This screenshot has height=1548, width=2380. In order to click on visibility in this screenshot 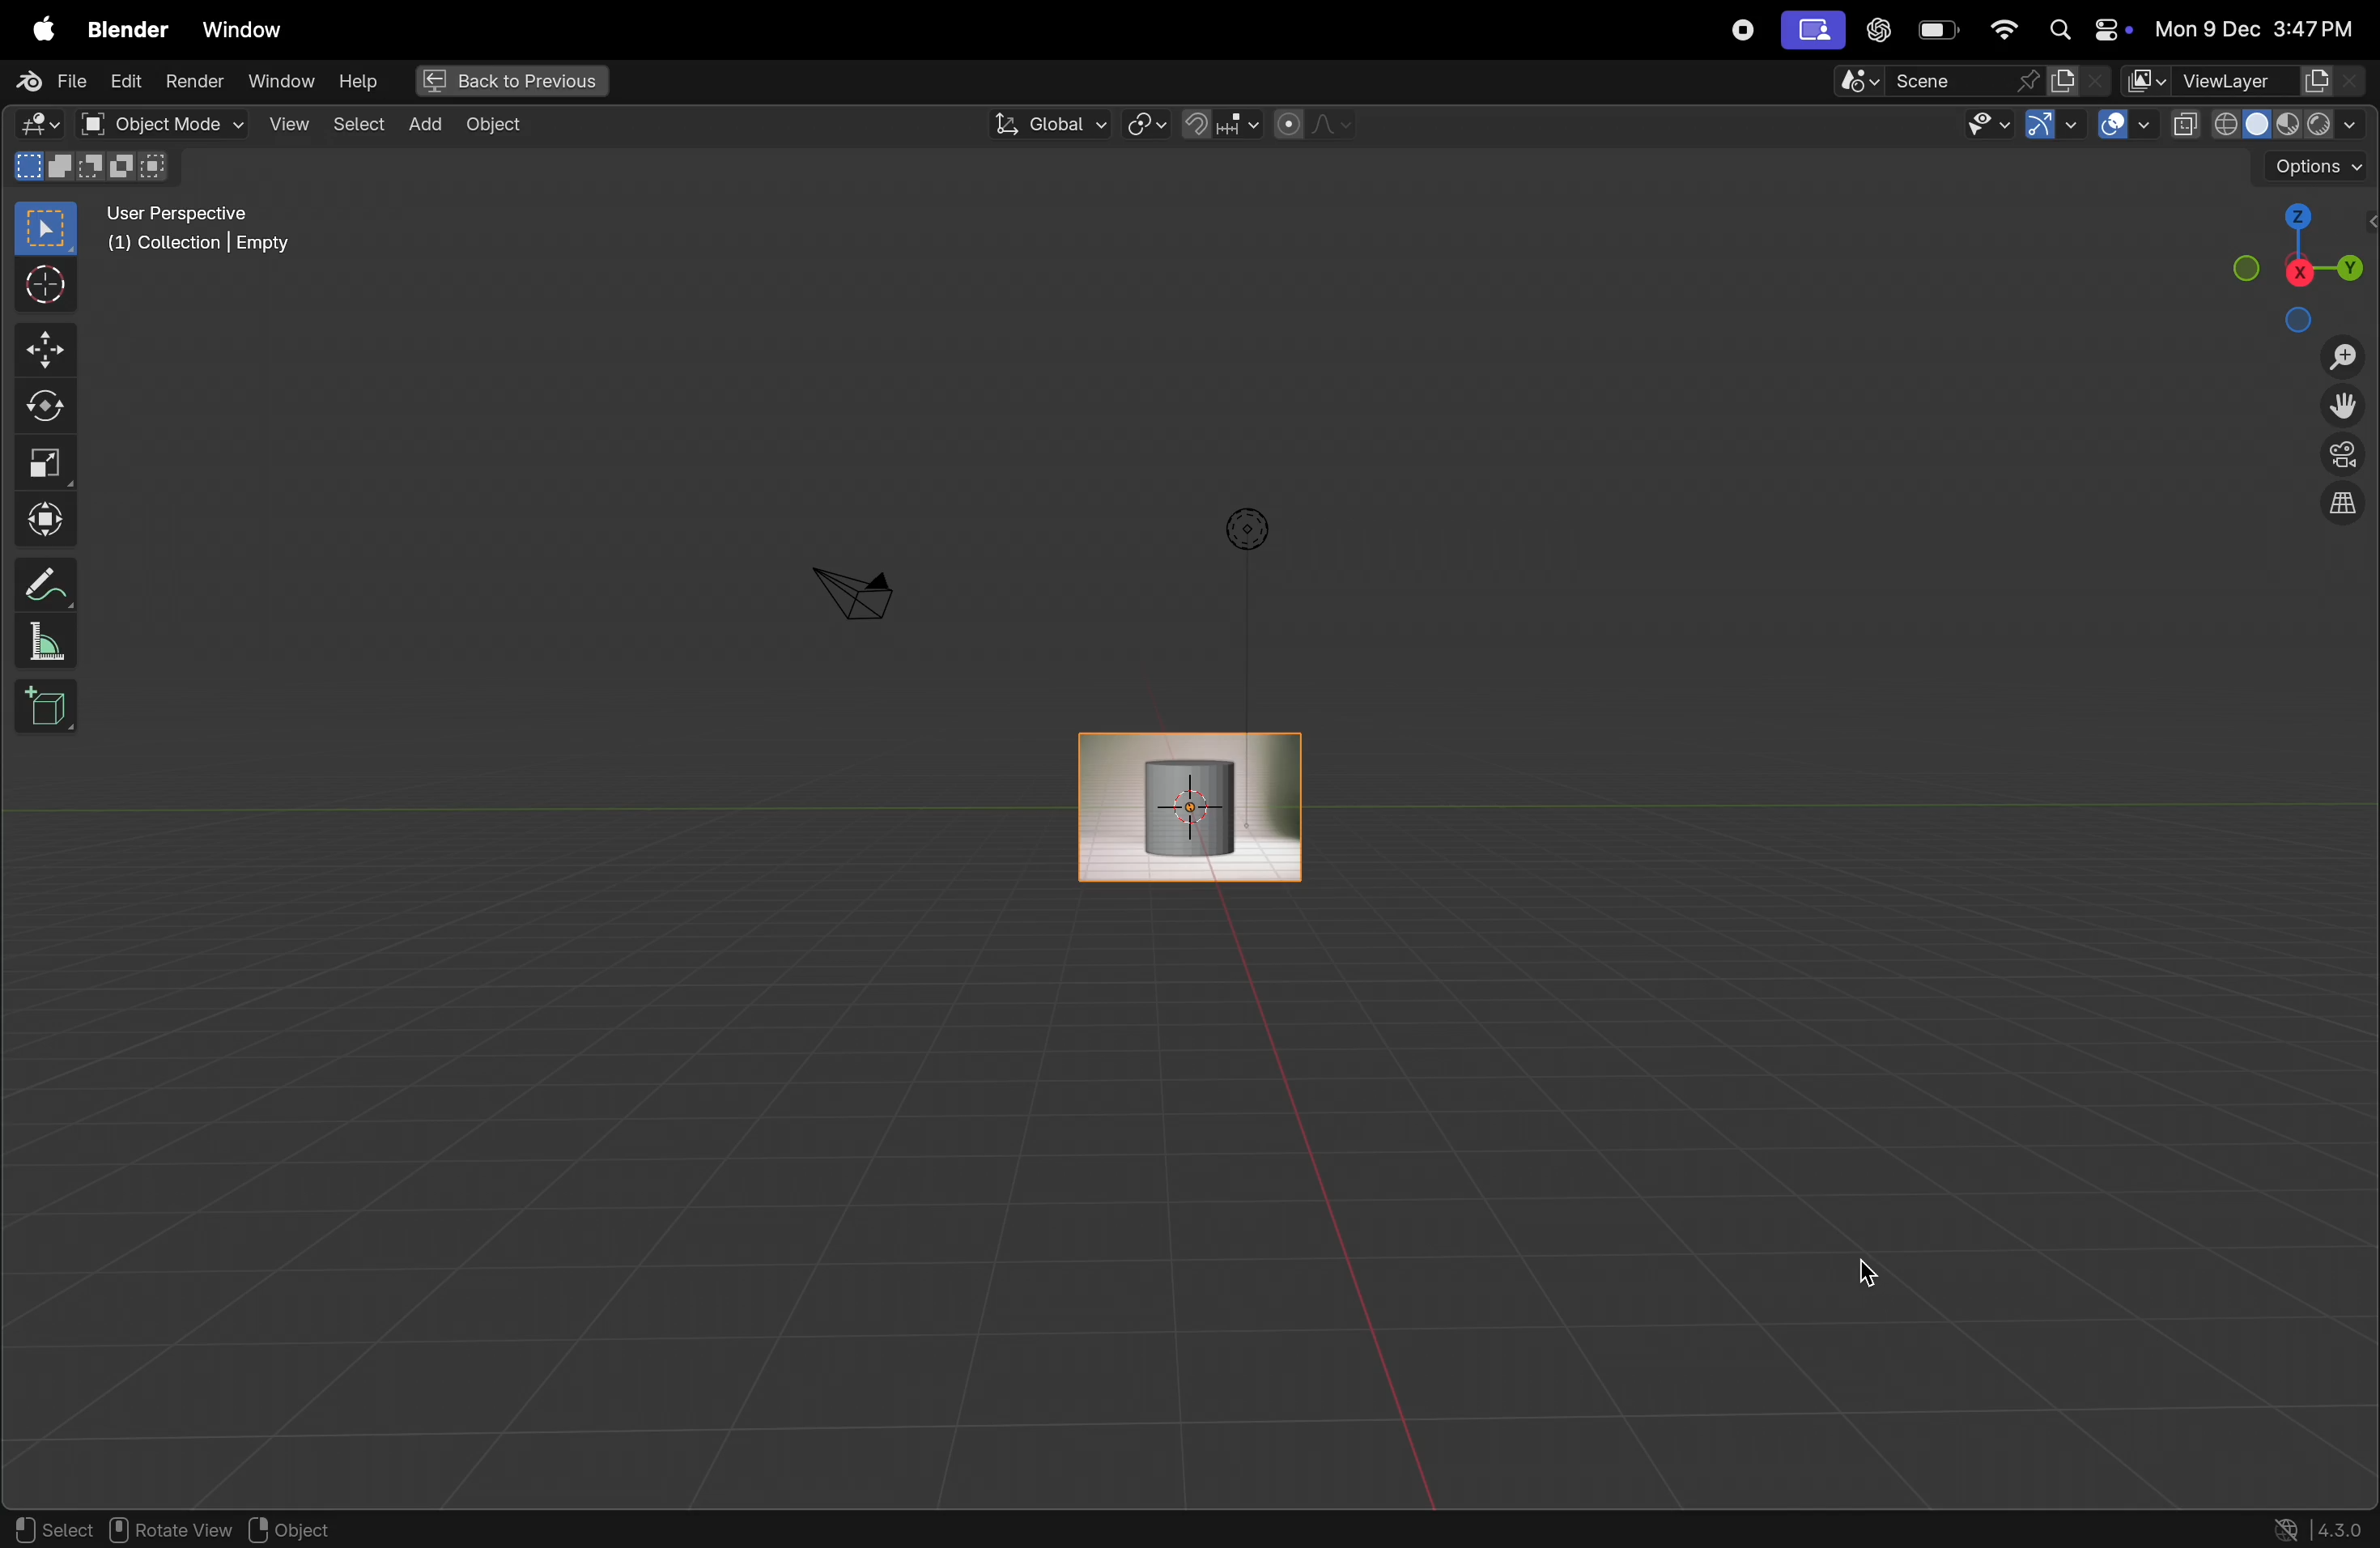, I will do `click(1986, 125)`.